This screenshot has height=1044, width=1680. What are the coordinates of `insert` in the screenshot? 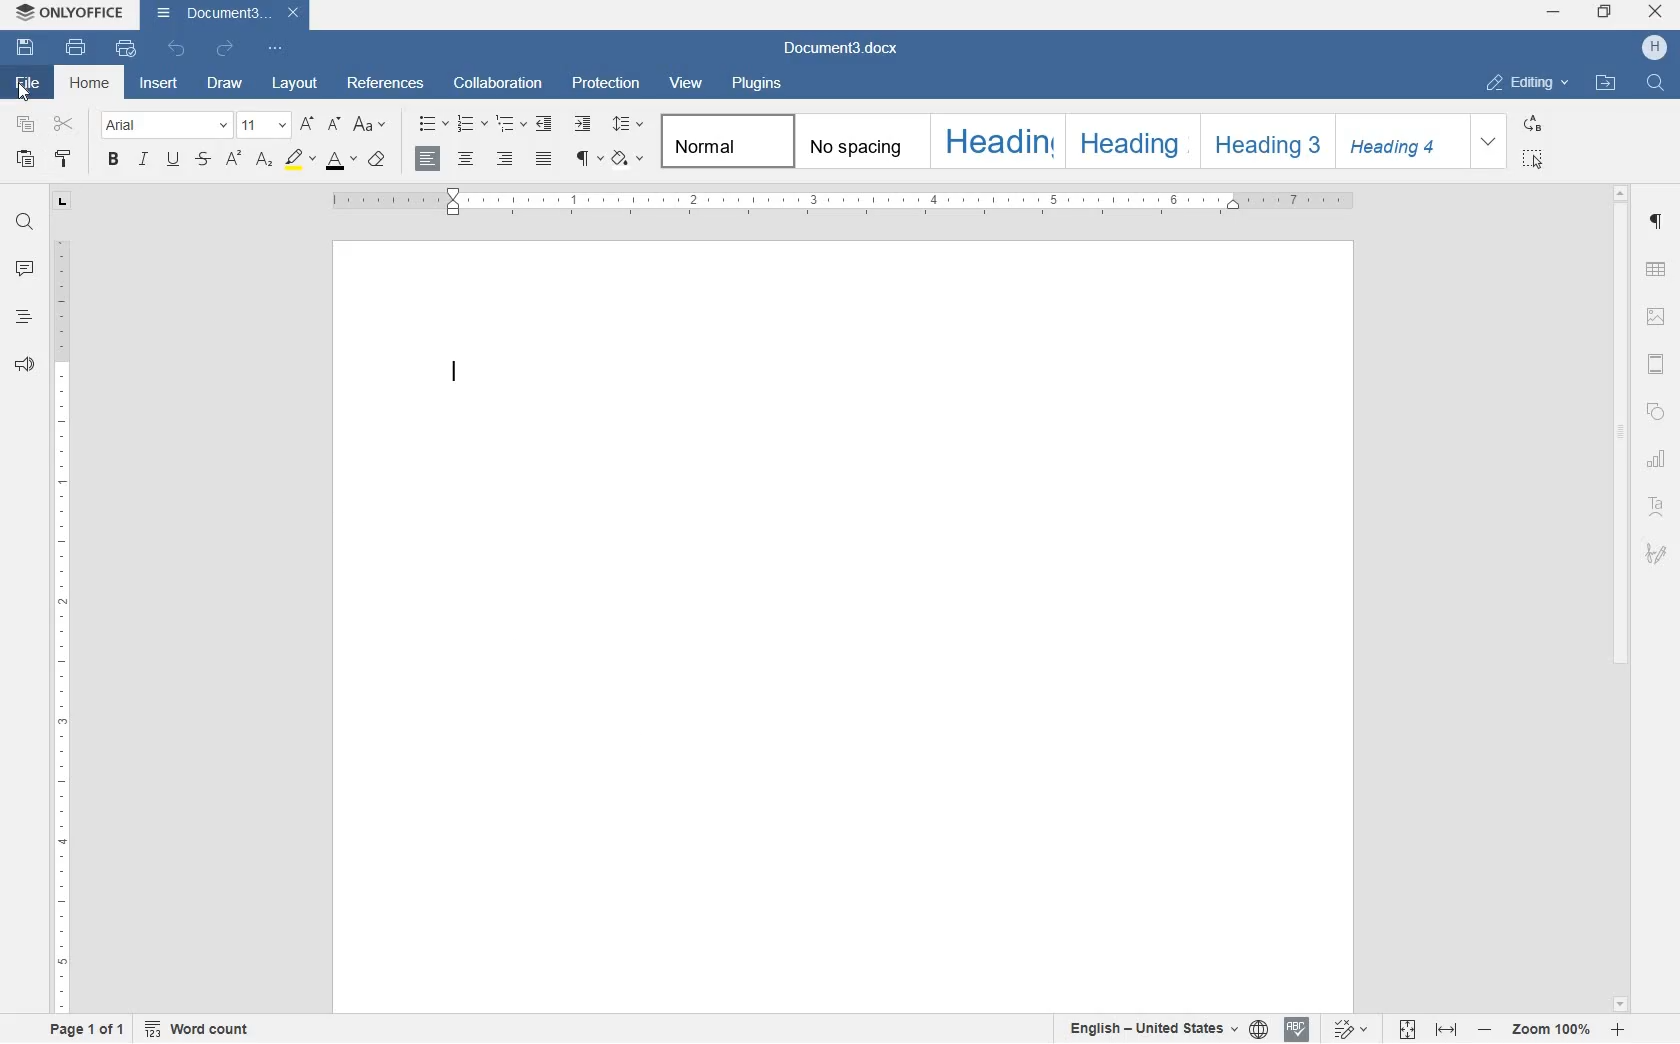 It's located at (157, 82).